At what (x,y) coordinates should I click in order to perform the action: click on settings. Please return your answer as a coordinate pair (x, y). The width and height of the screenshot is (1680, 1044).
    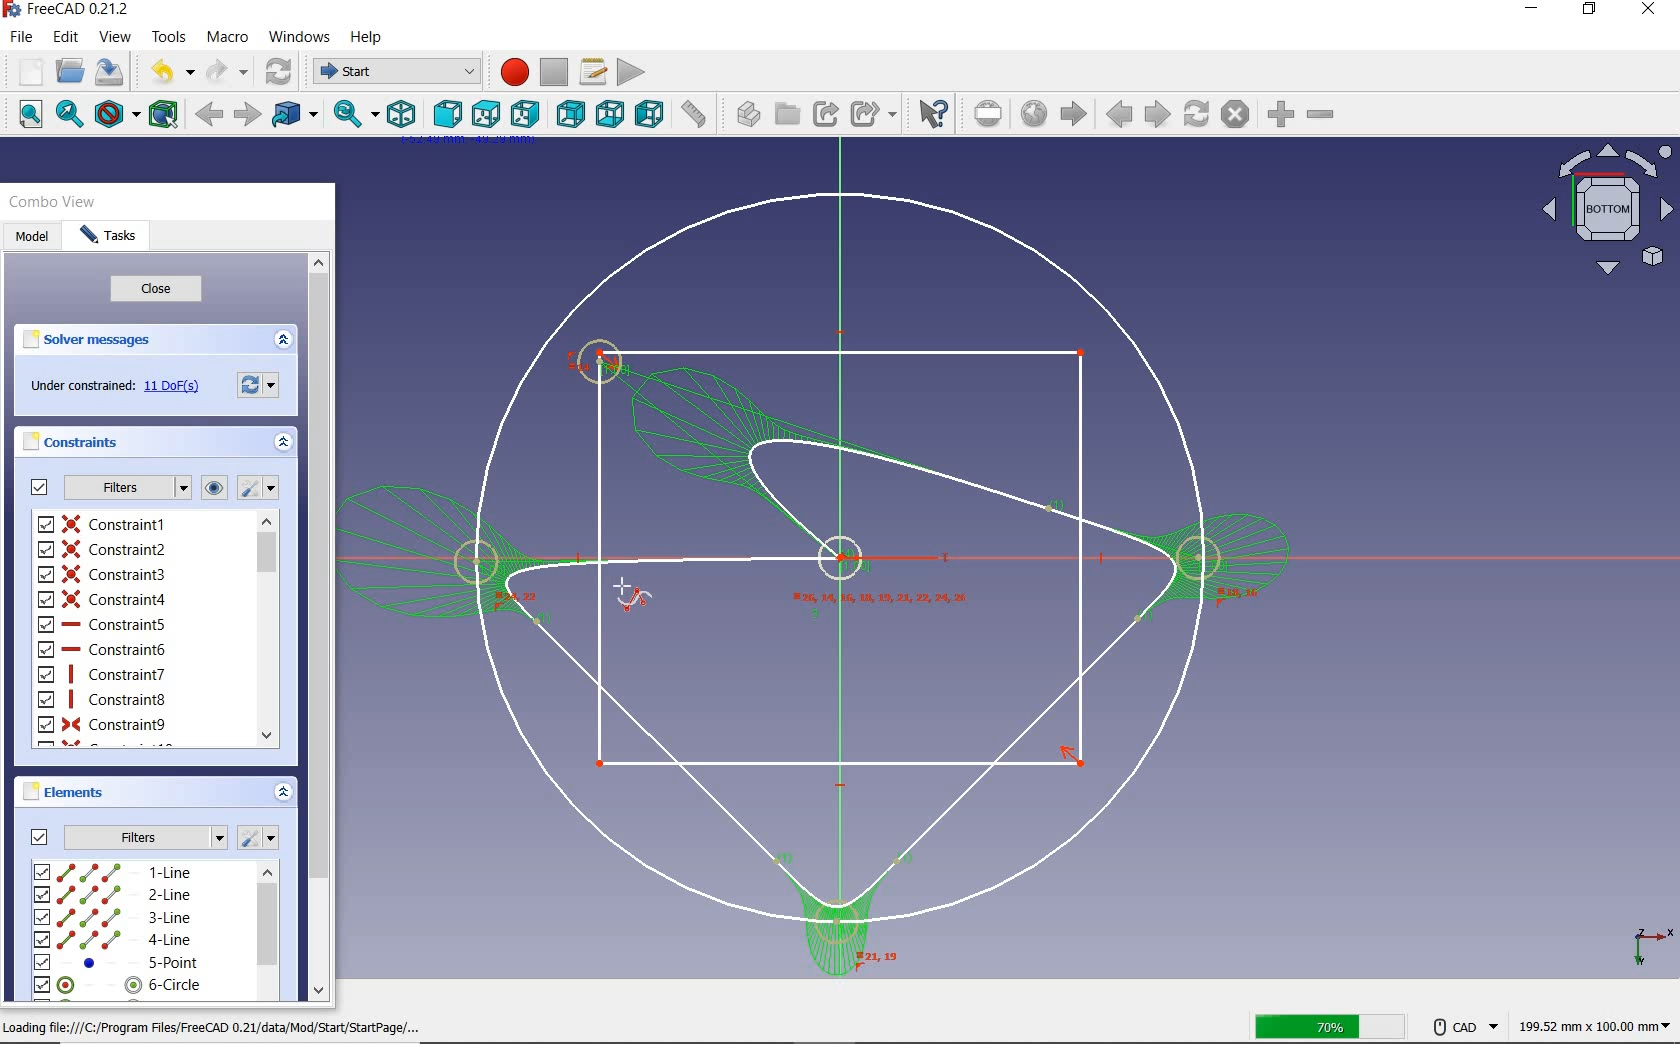
    Looking at the image, I should click on (260, 486).